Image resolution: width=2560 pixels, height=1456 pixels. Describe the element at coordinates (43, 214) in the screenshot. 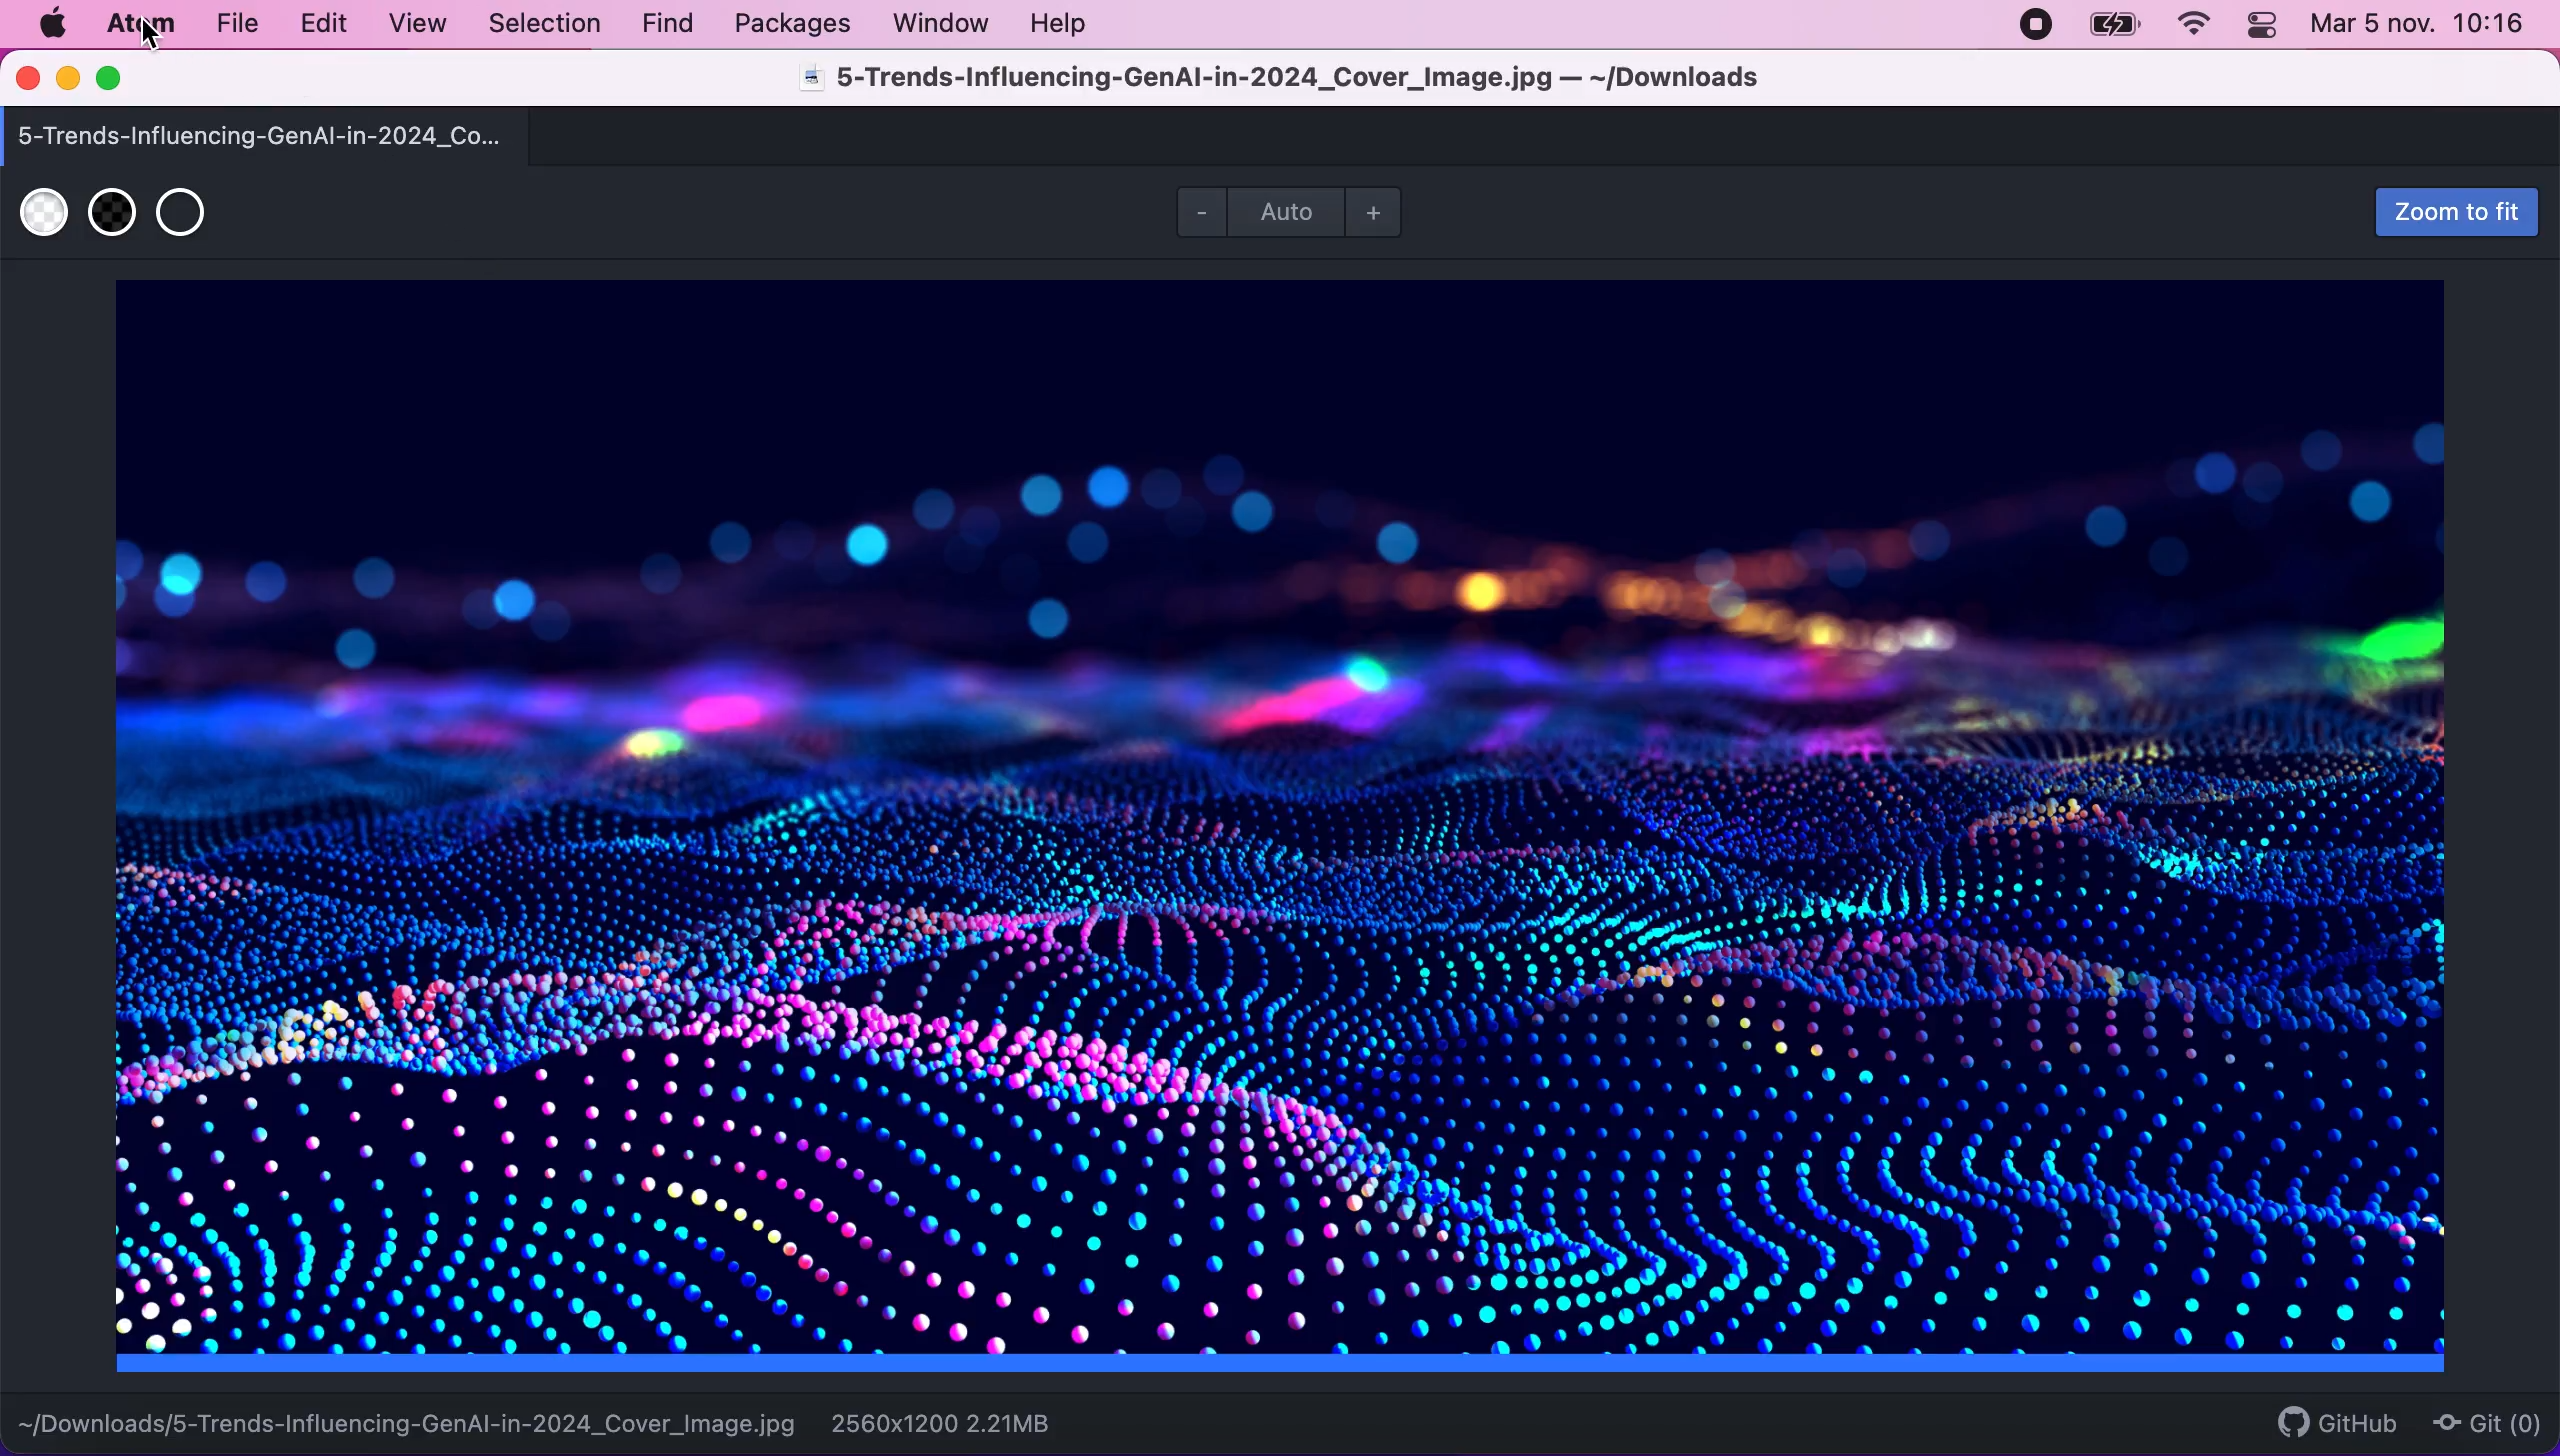

I see `use white transparent background` at that location.